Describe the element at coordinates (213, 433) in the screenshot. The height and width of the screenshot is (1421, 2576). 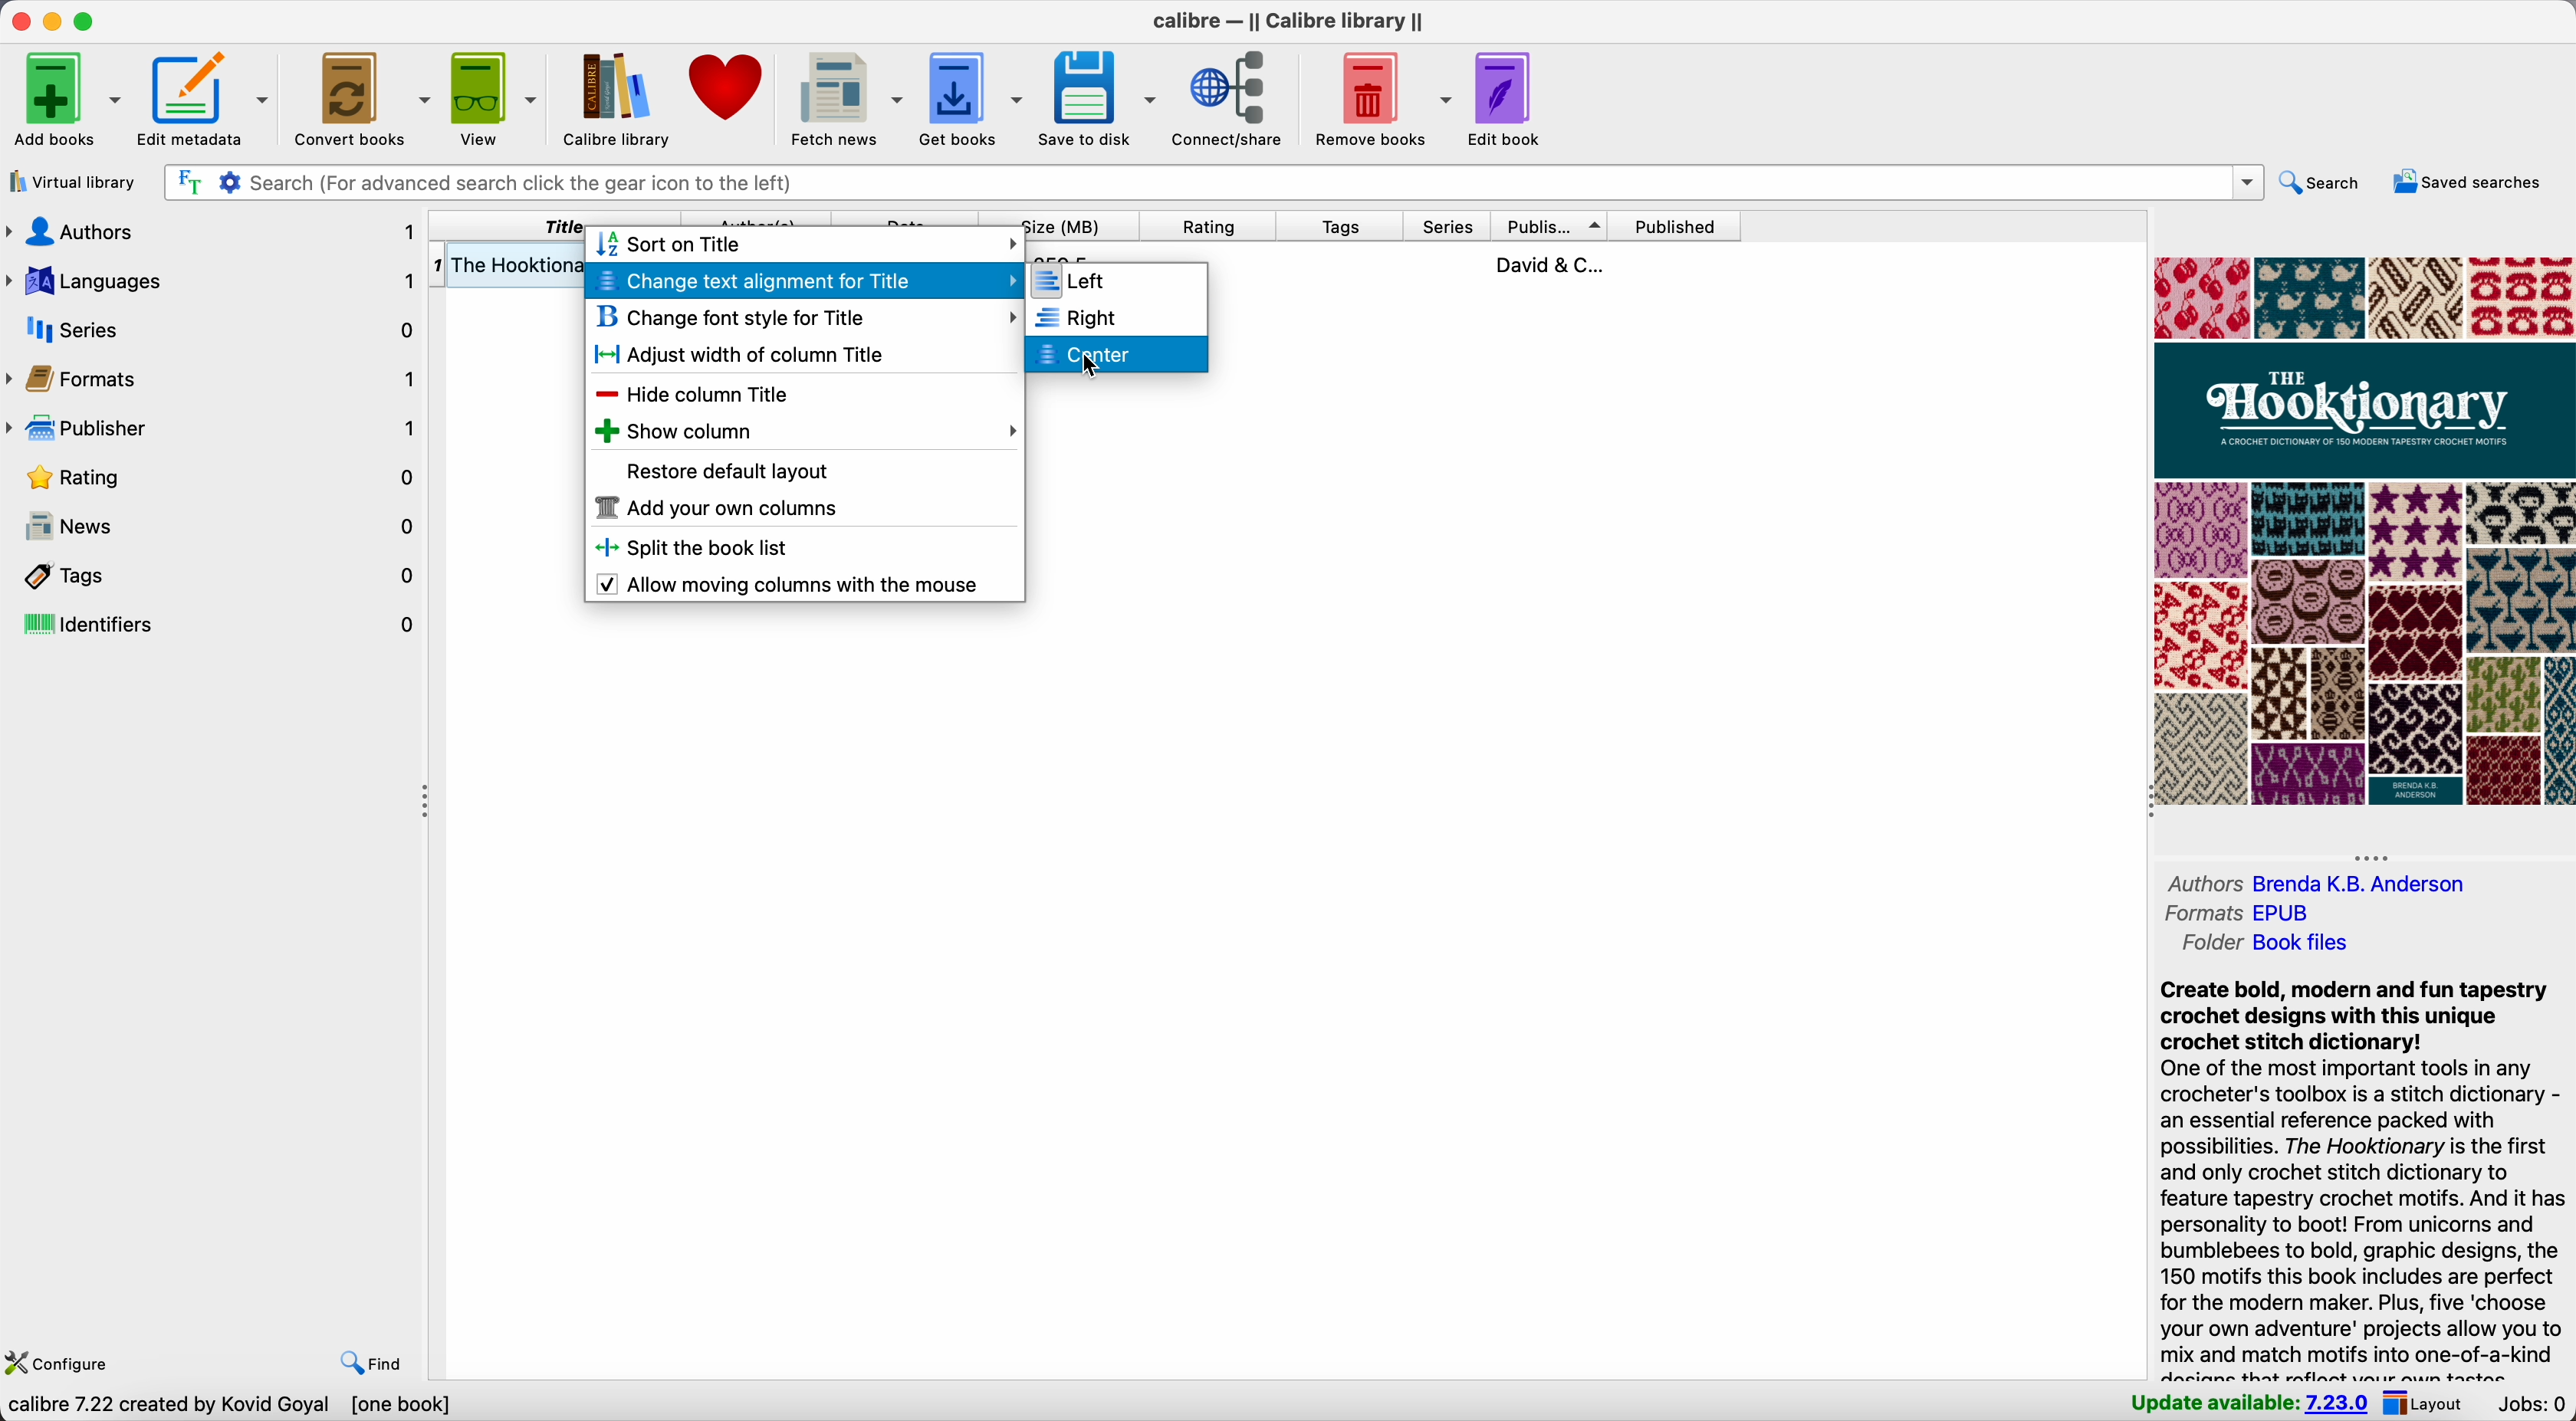
I see `publisher` at that location.